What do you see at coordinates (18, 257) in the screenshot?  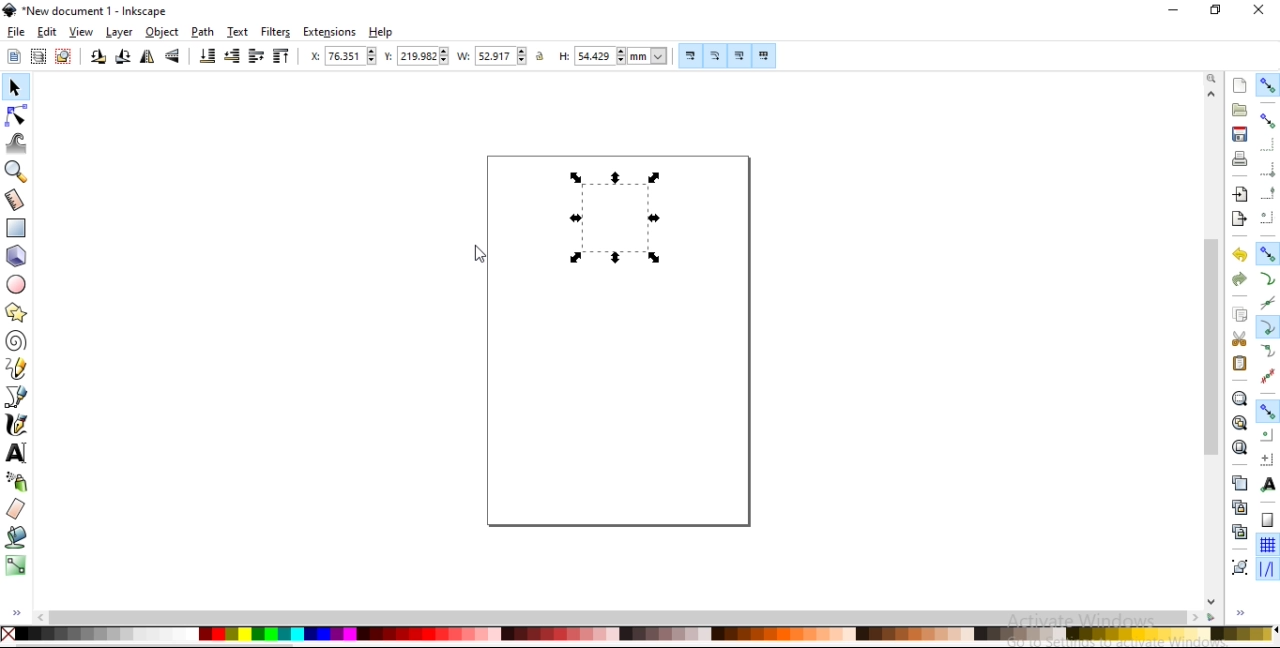 I see `create 3d boxes` at bounding box center [18, 257].